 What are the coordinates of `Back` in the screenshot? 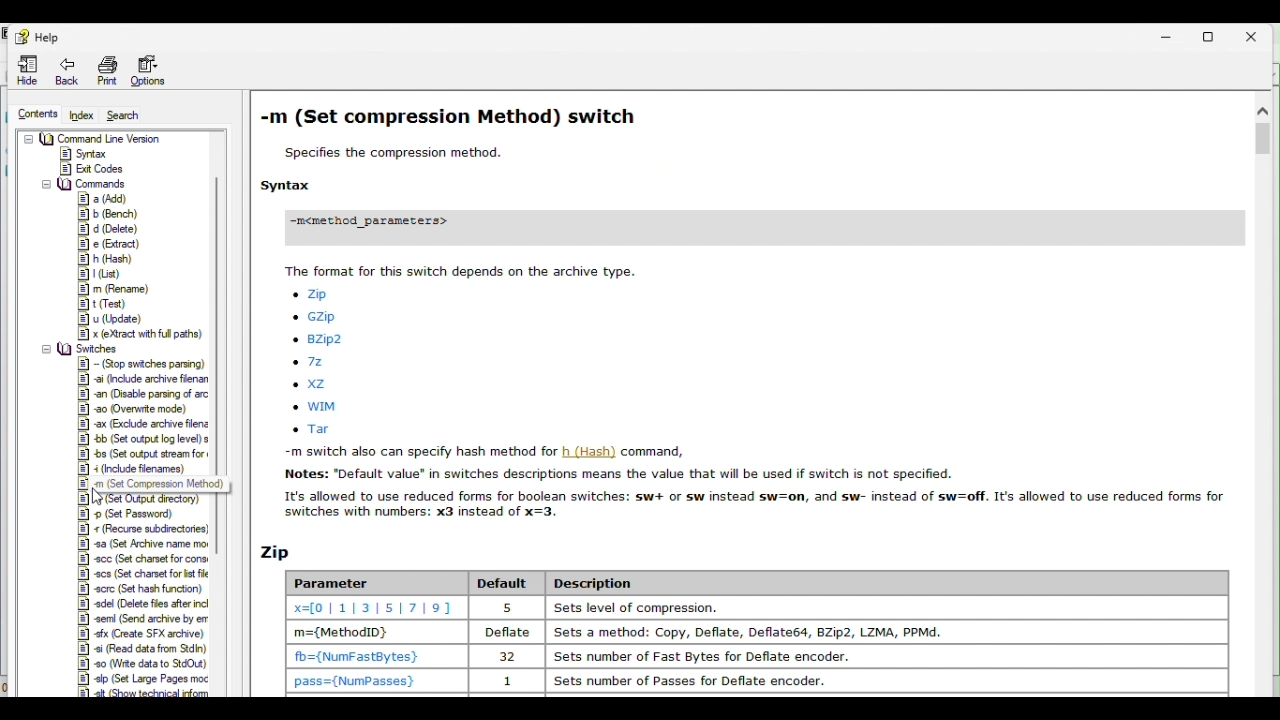 It's located at (68, 71).